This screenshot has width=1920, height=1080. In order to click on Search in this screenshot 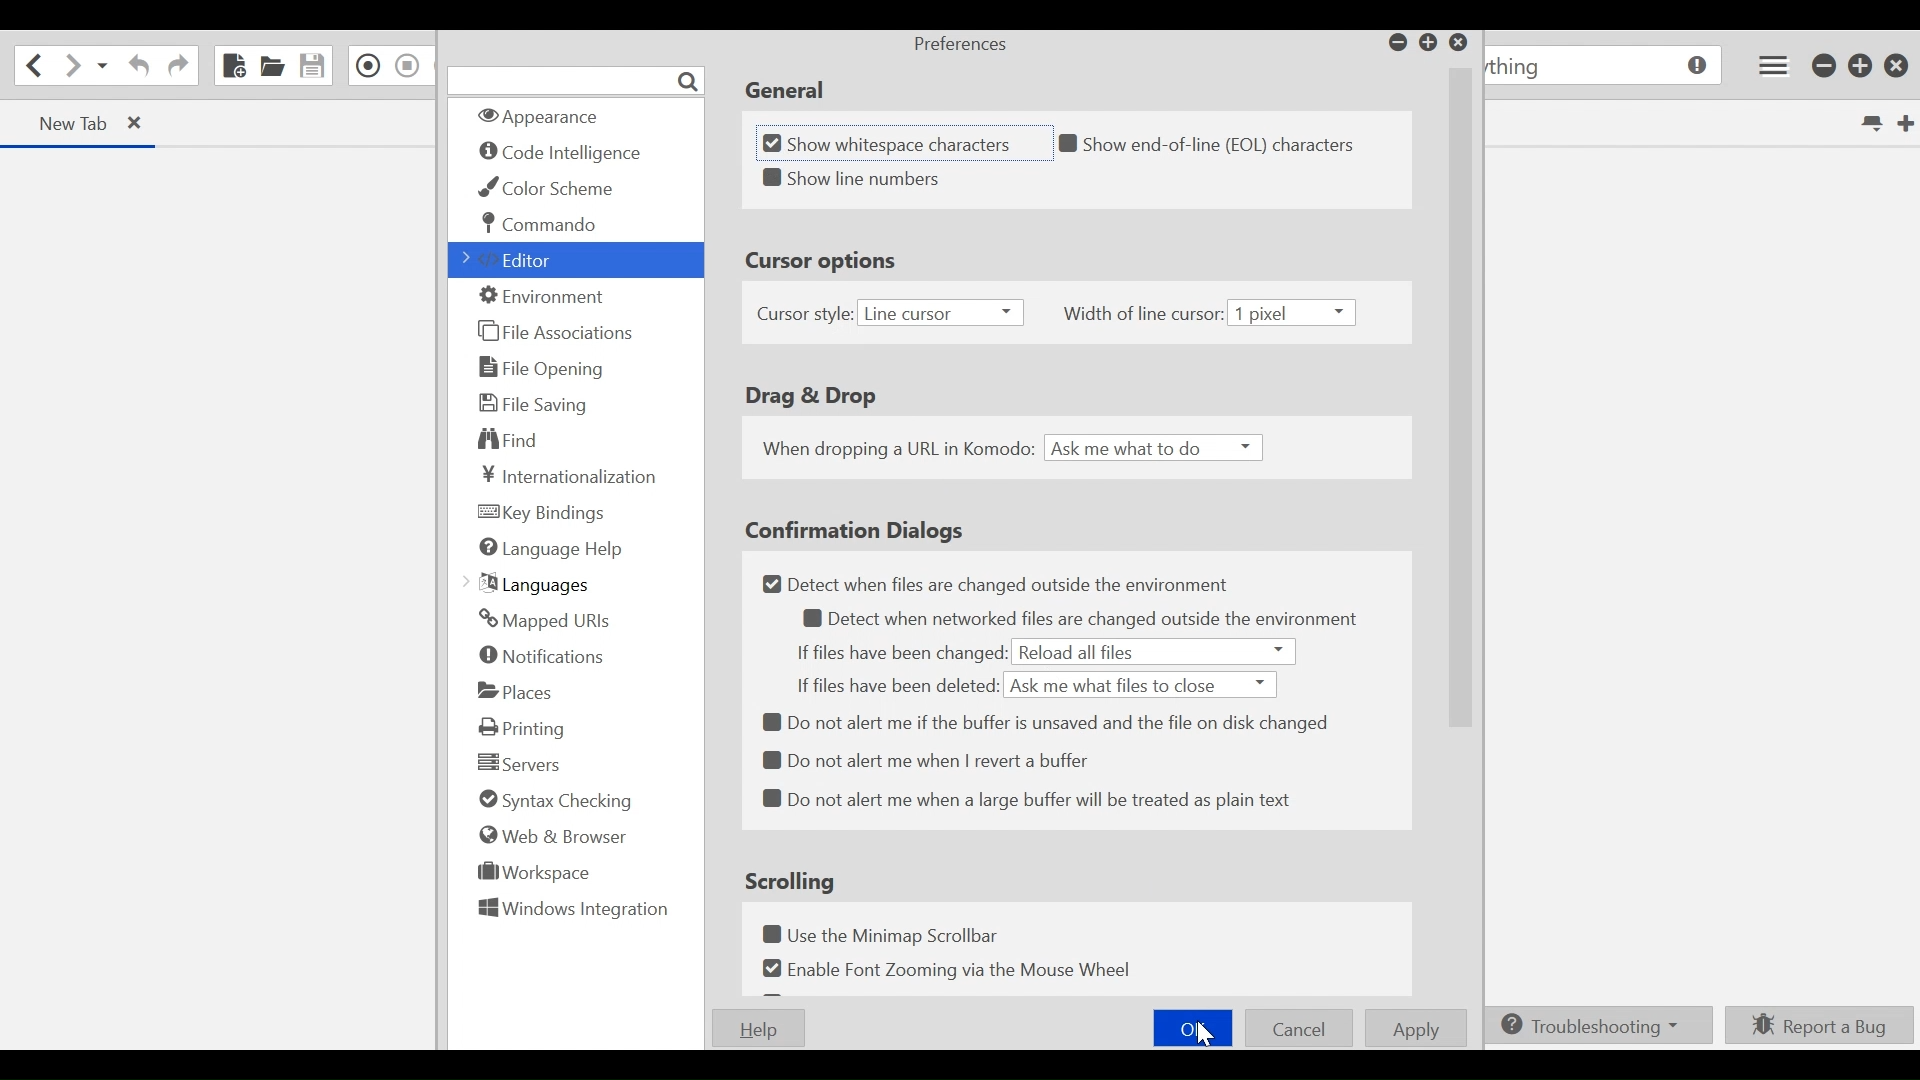, I will do `click(578, 78)`.